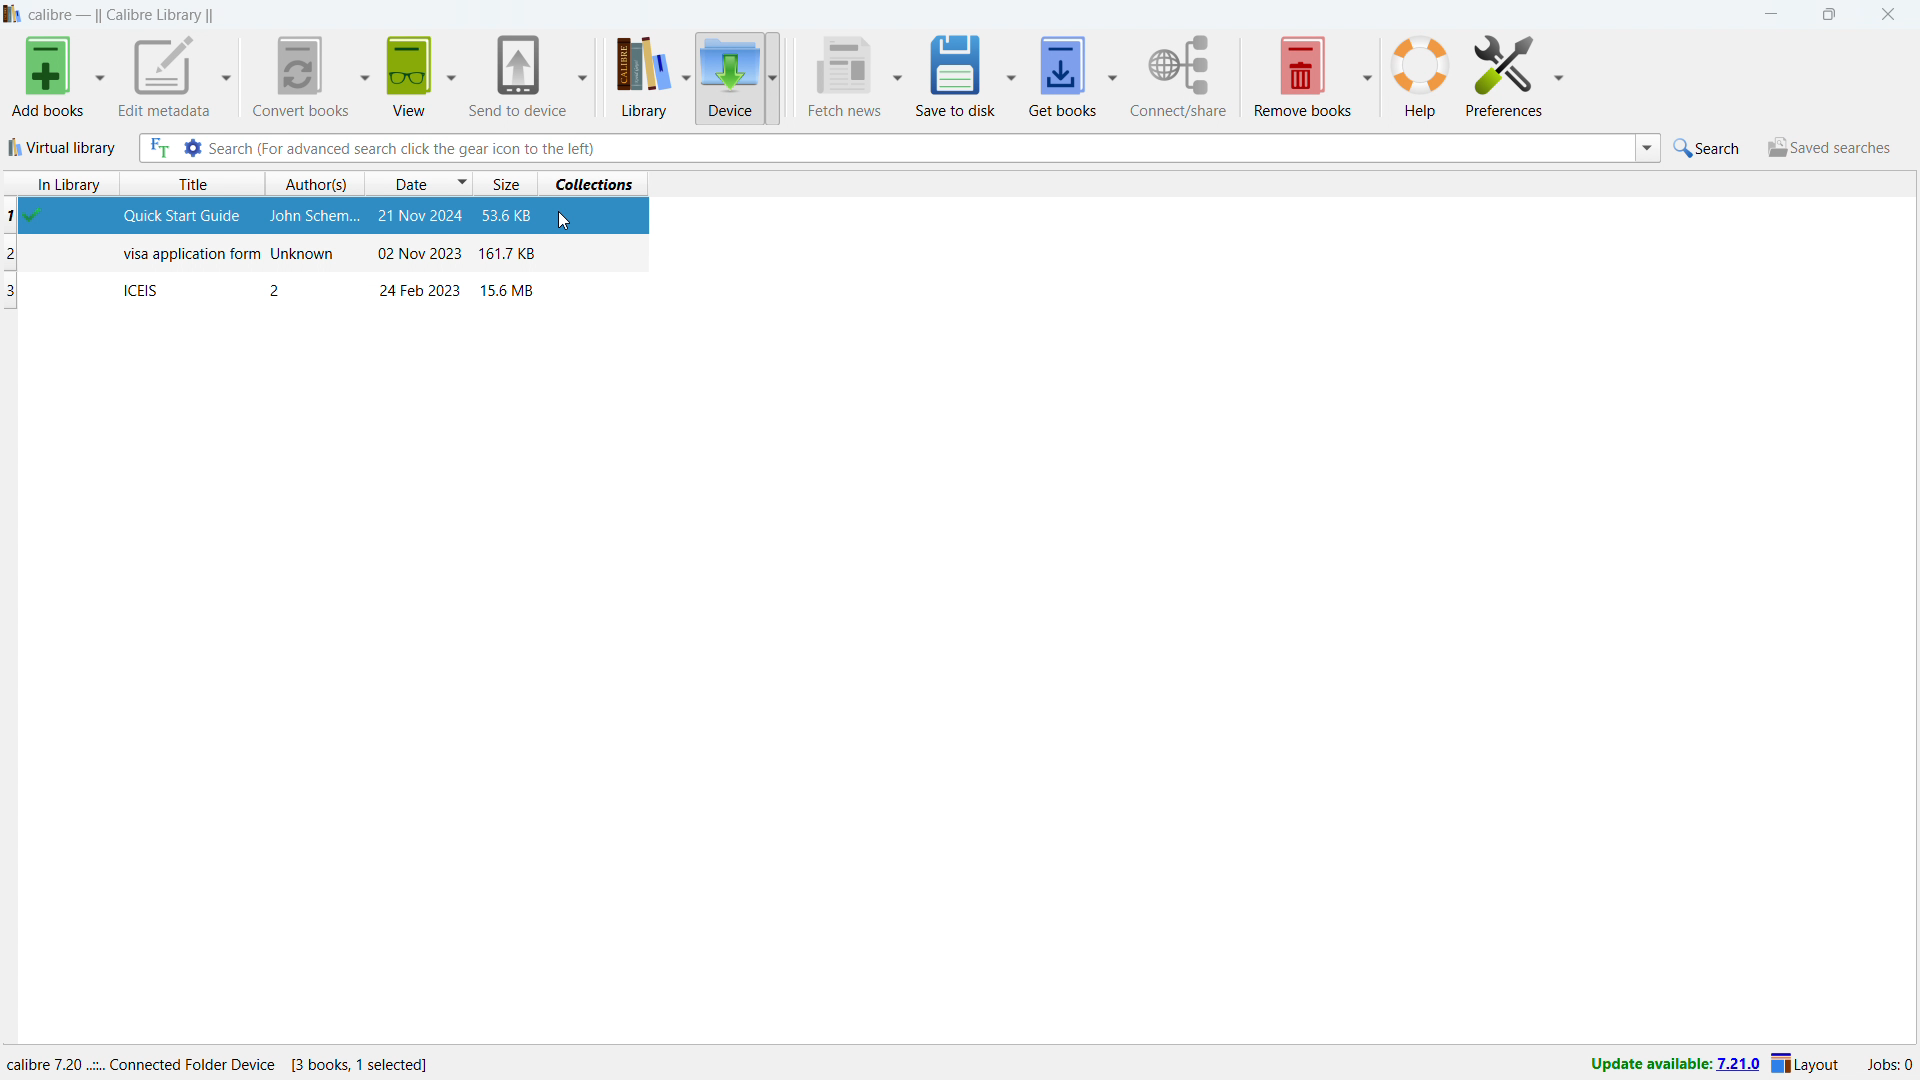 The width and height of the screenshot is (1920, 1080). I want to click on preferences options, so click(1557, 73).